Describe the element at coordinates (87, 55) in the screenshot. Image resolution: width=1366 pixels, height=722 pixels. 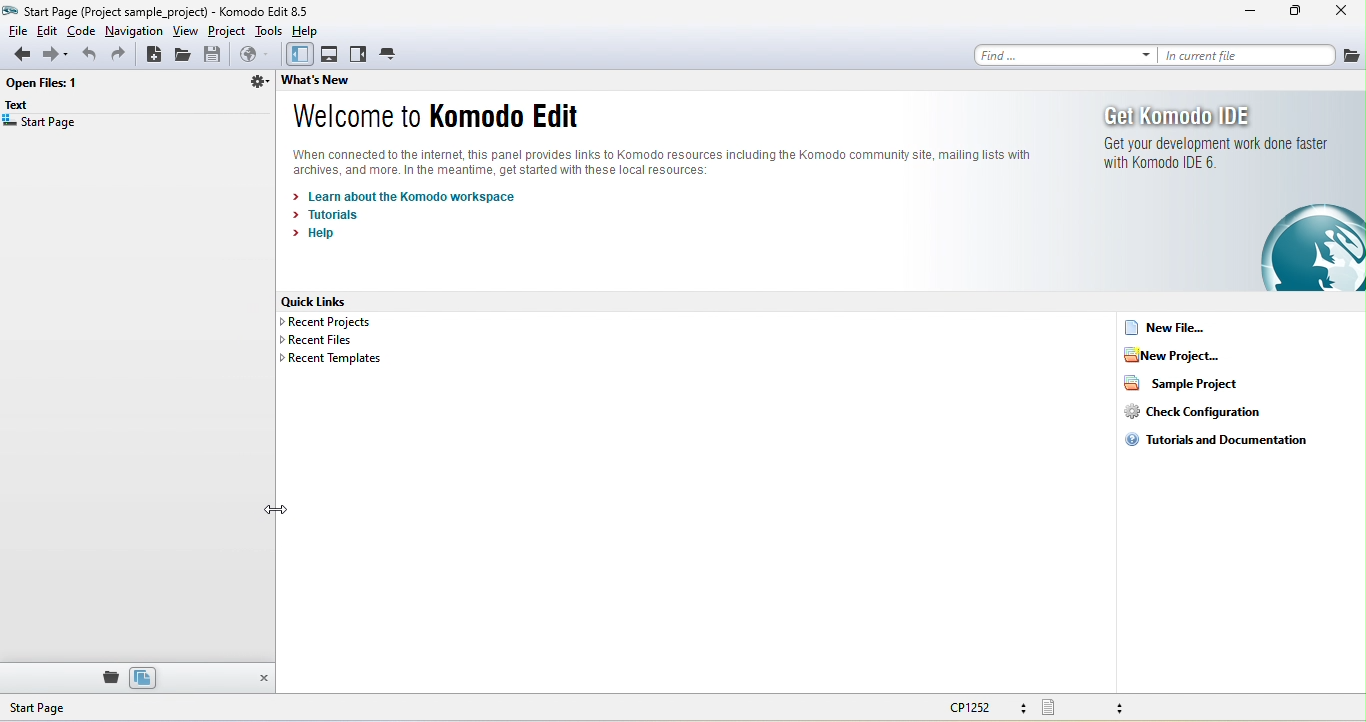
I see `undo` at that location.